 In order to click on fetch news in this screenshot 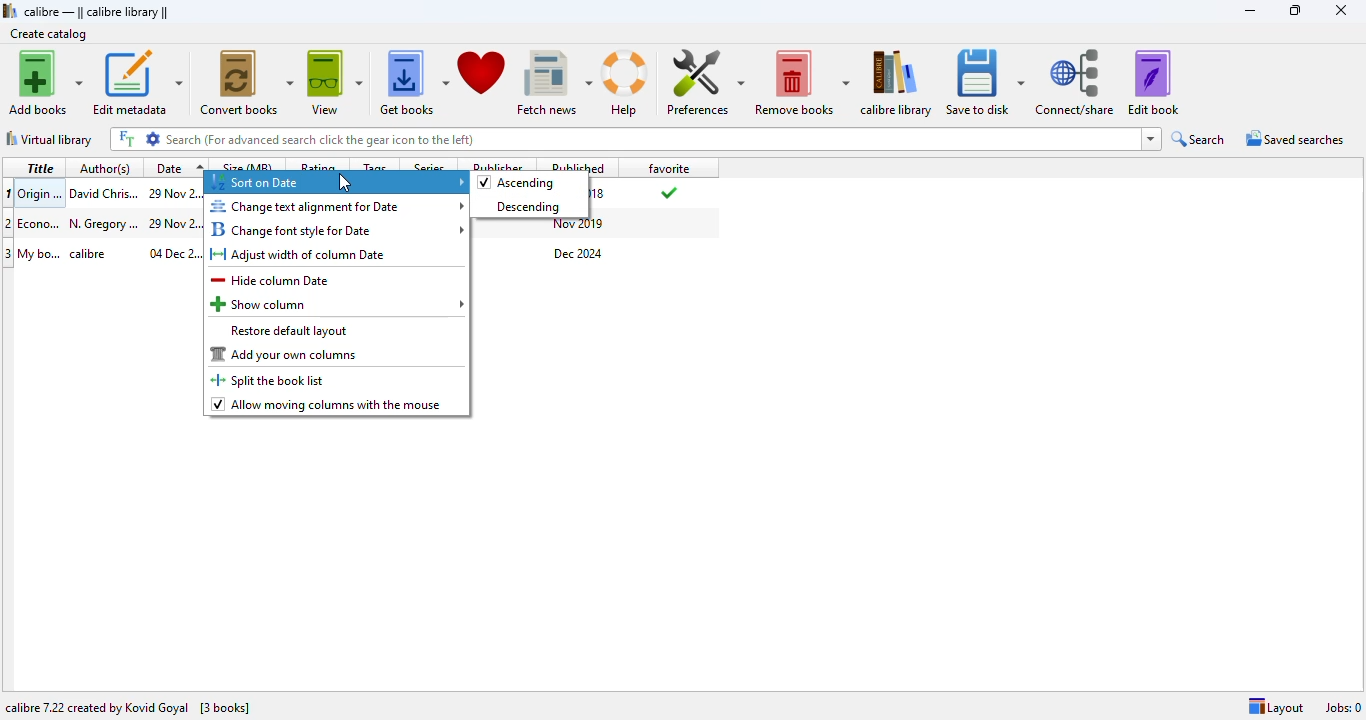, I will do `click(555, 83)`.